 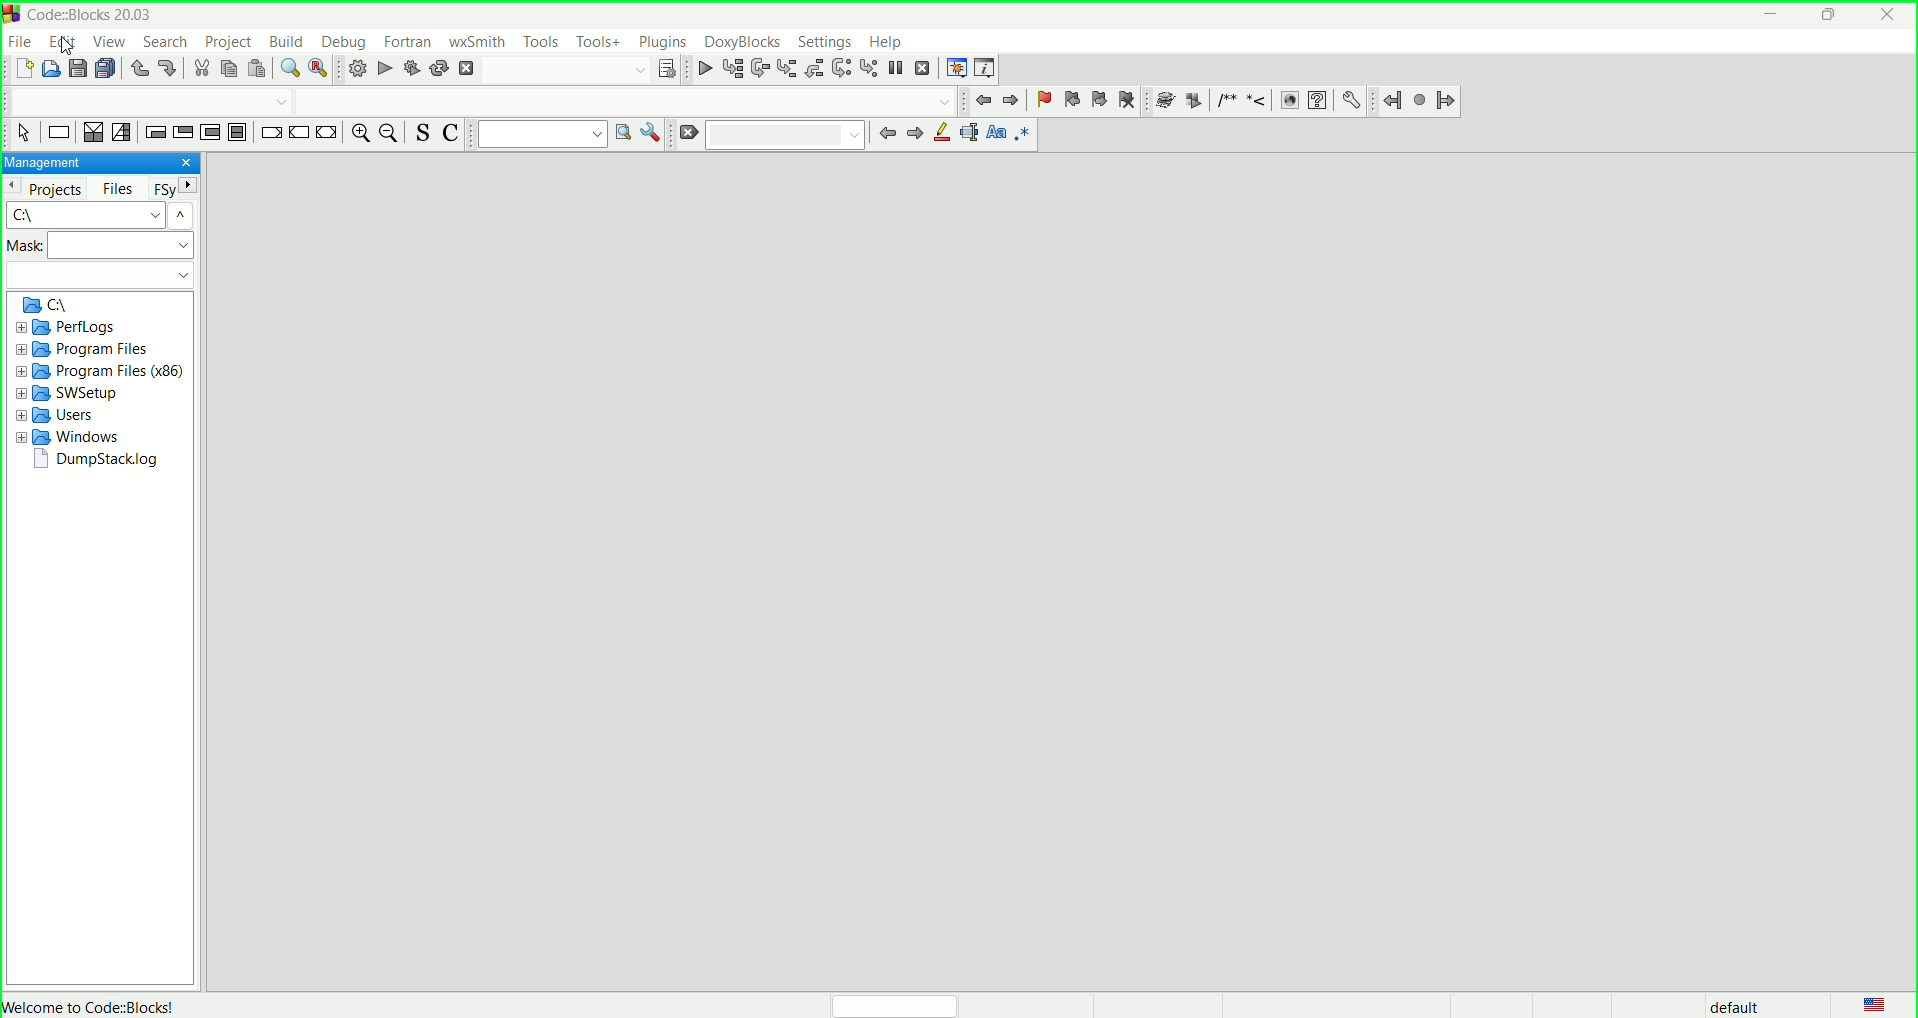 I want to click on program files, so click(x=83, y=349).